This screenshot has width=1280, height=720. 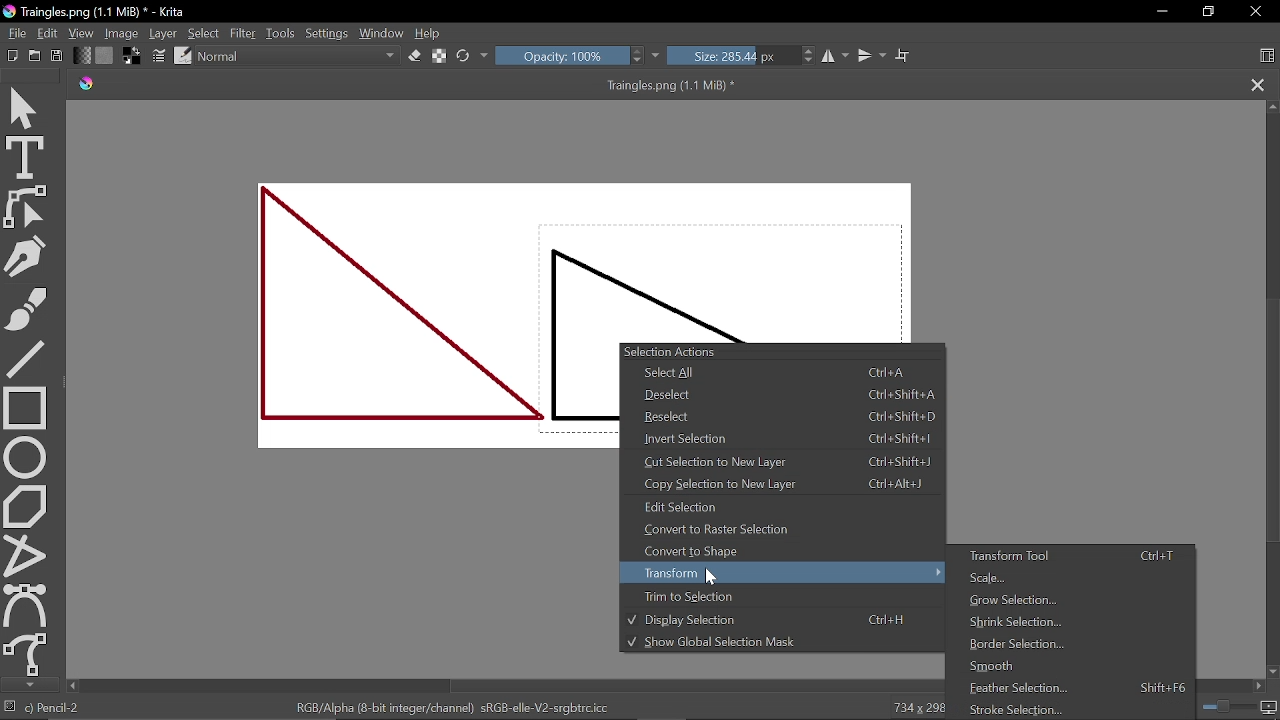 I want to click on Close tab, so click(x=1256, y=84).